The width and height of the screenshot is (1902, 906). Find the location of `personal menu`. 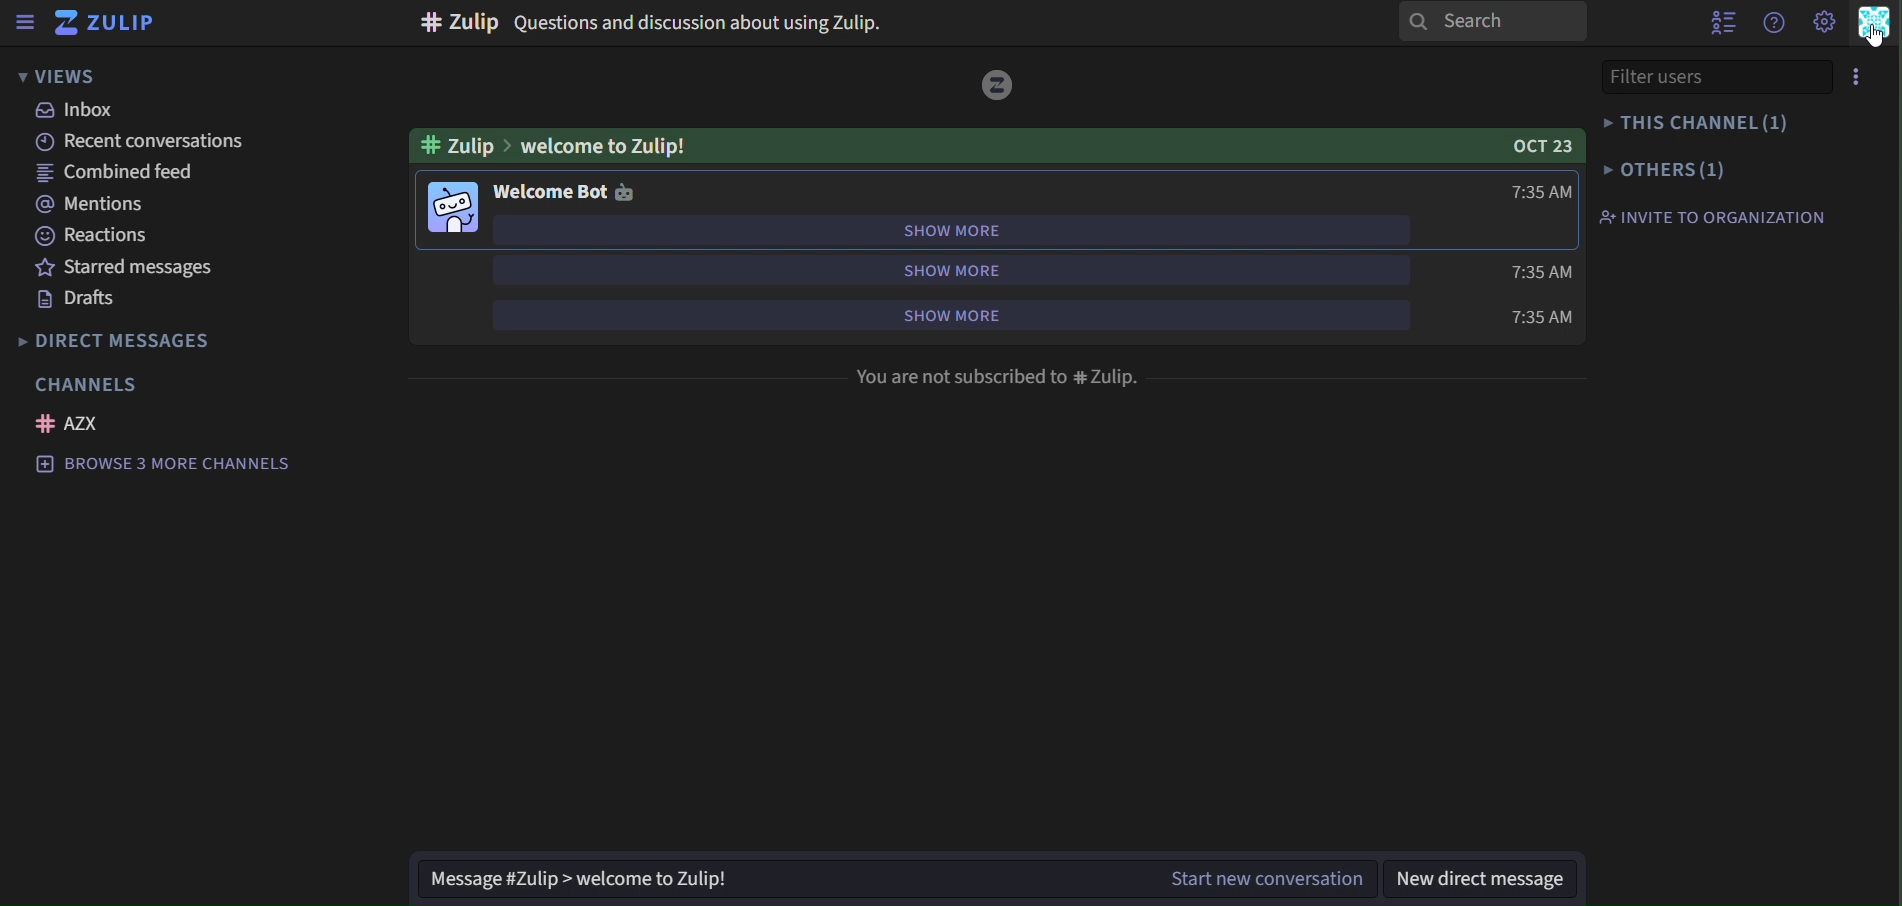

personal menu is located at coordinates (1872, 25).